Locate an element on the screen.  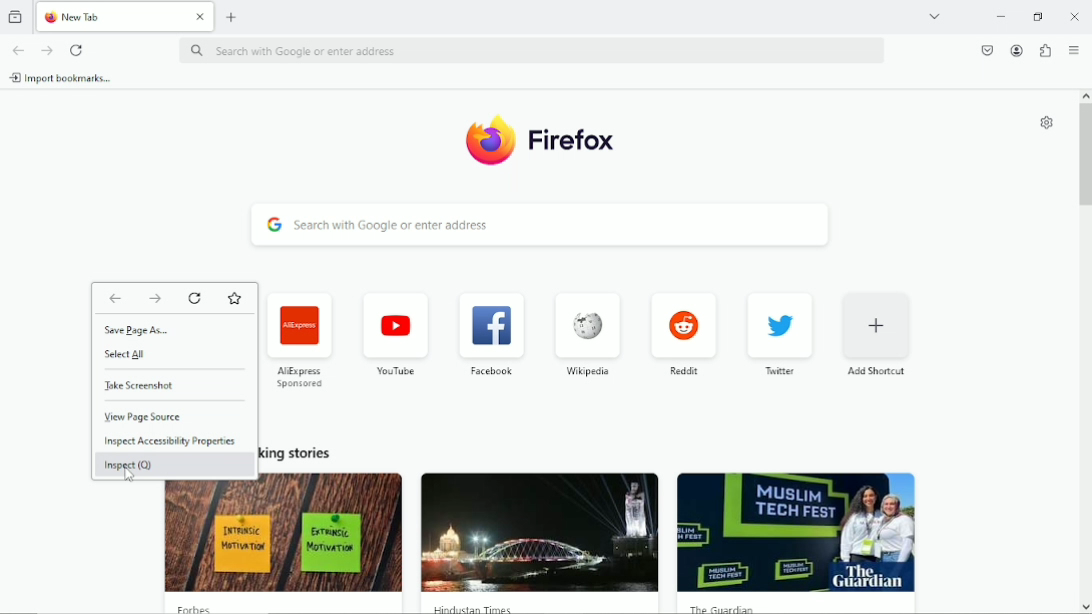
Vertical scrollbar is located at coordinates (1085, 157).